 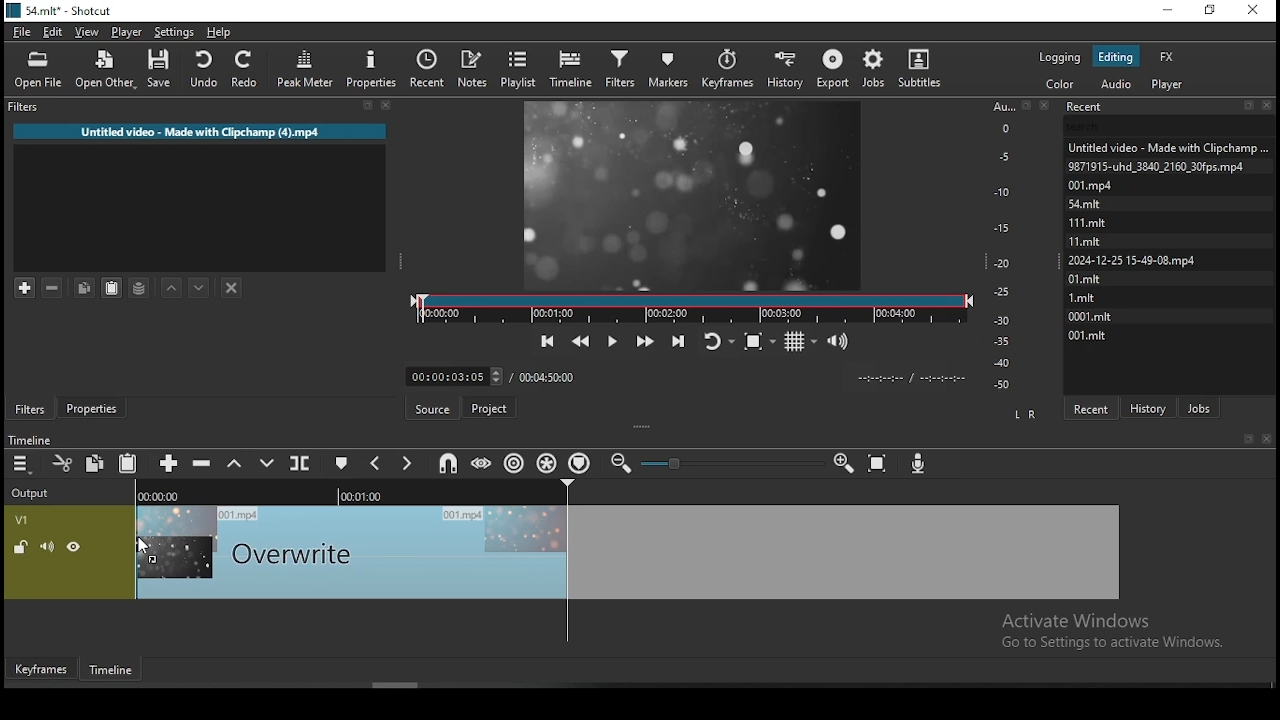 What do you see at coordinates (20, 32) in the screenshot?
I see `file` at bounding box center [20, 32].